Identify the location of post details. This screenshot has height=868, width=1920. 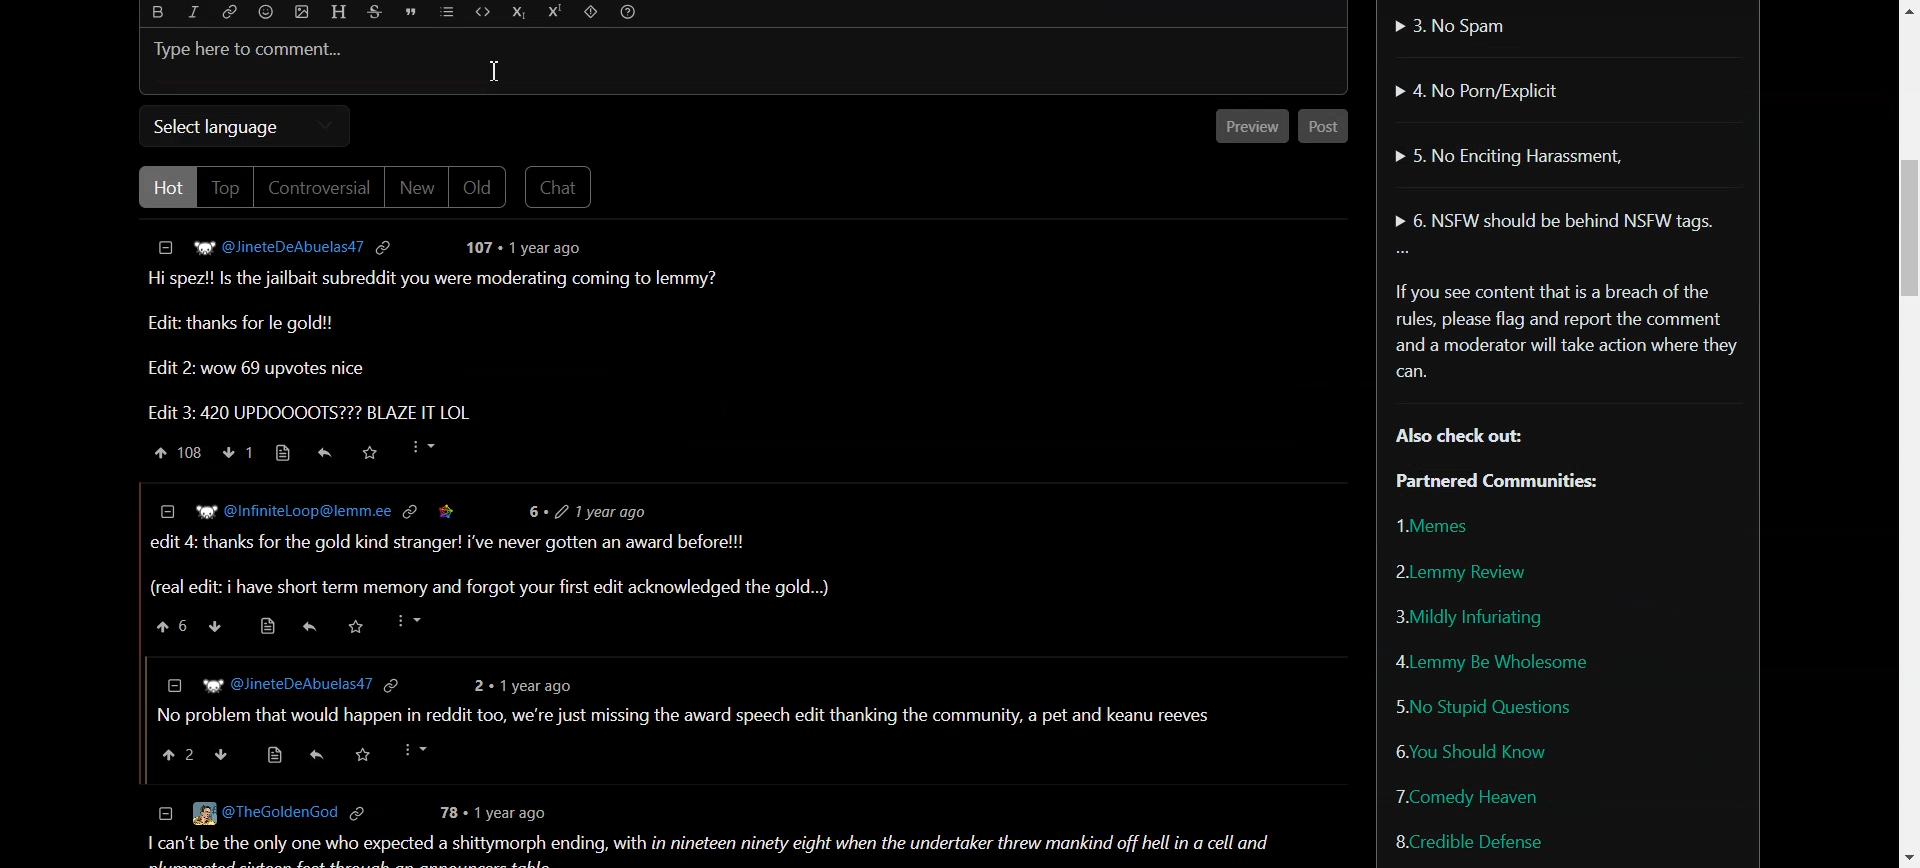
(526, 249).